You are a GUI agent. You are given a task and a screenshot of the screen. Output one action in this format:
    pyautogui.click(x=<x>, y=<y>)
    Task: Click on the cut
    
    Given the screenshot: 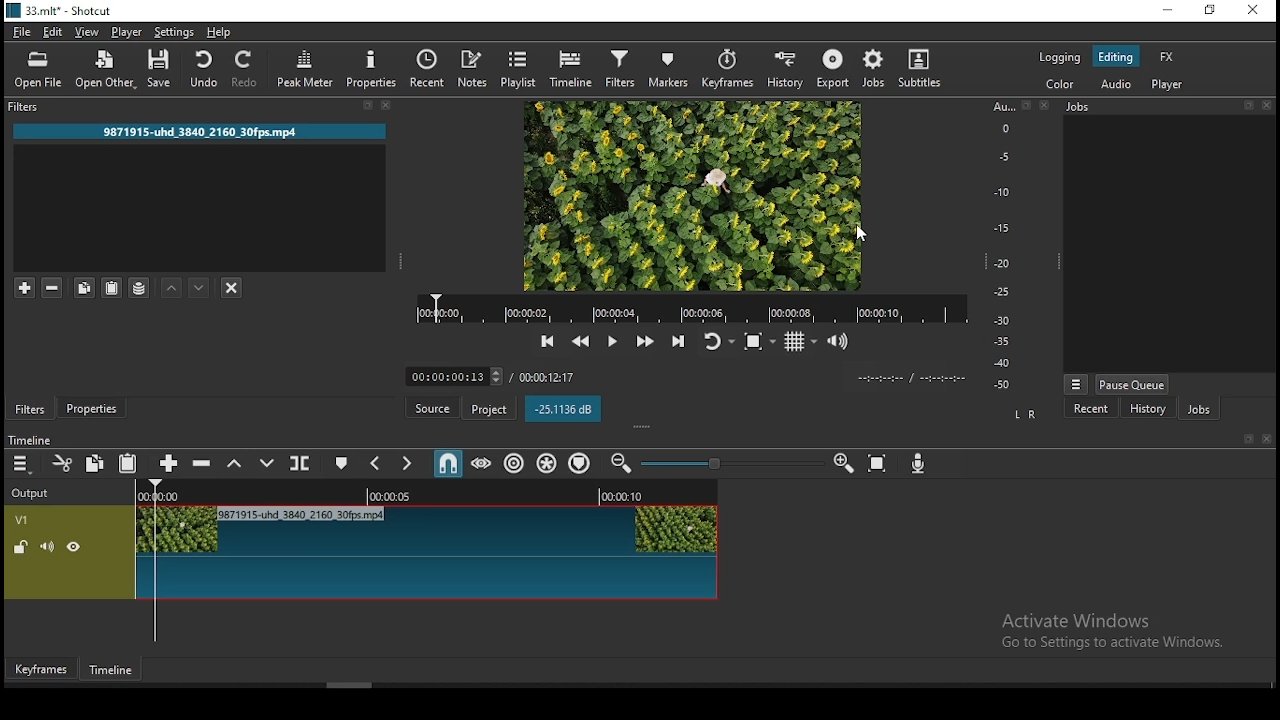 What is the action you would take?
    pyautogui.click(x=64, y=465)
    